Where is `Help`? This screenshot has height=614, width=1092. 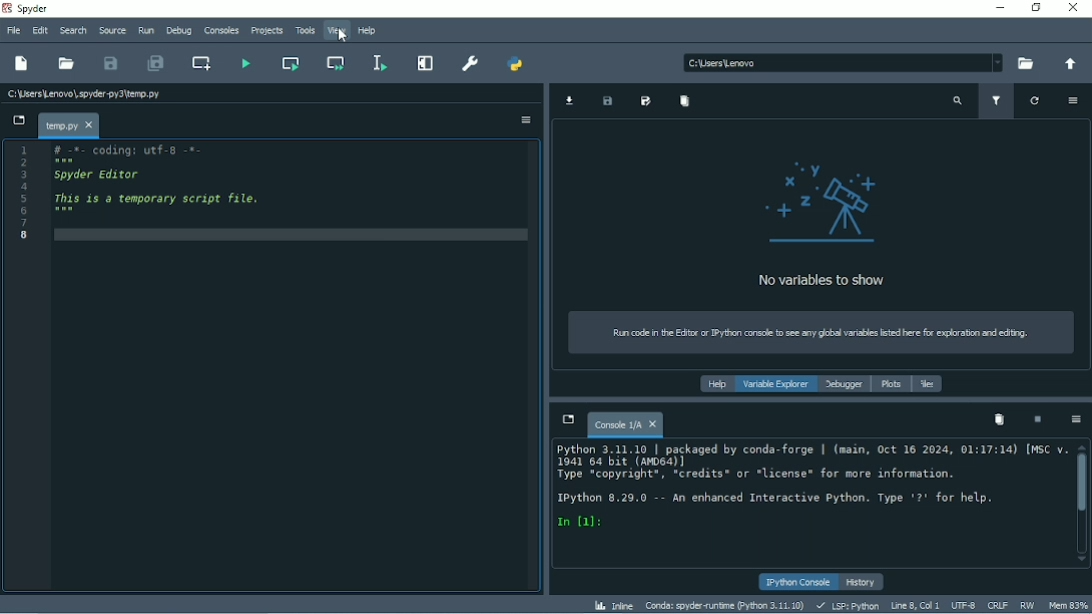
Help is located at coordinates (367, 31).